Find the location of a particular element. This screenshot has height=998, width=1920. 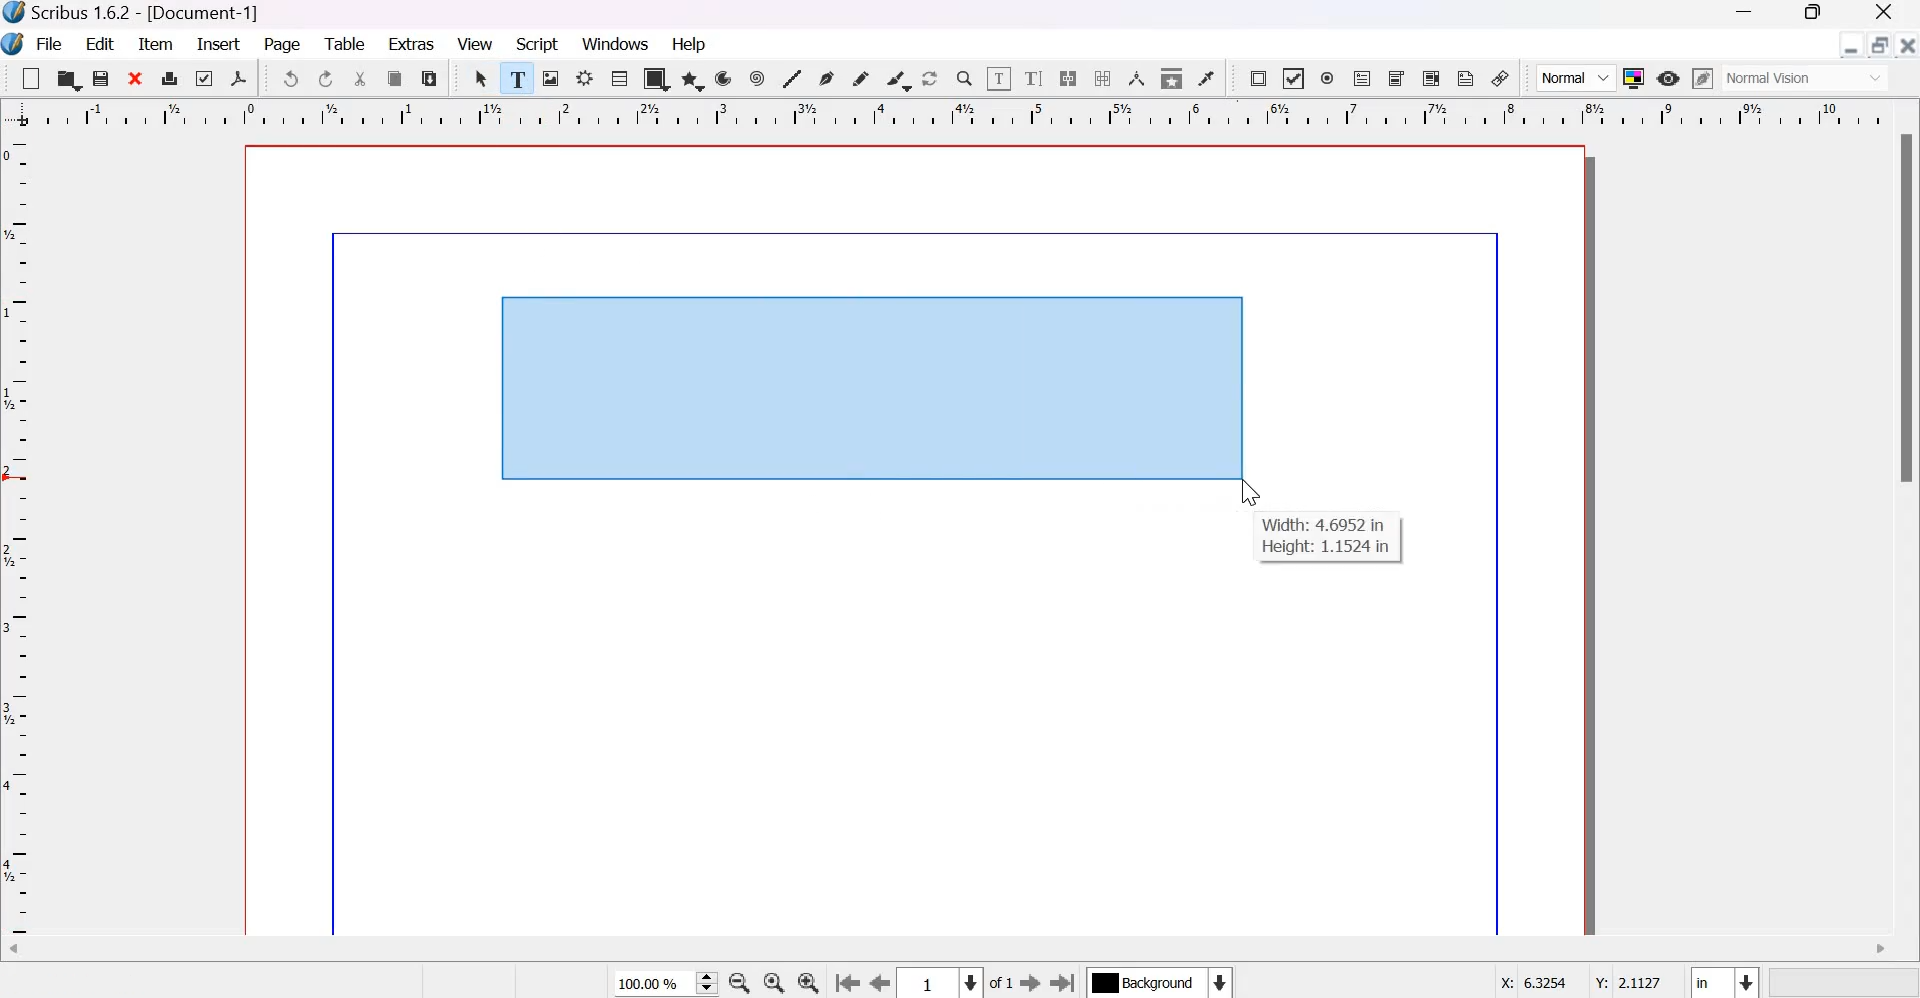

X: 6.3254 is located at coordinates (1526, 982).